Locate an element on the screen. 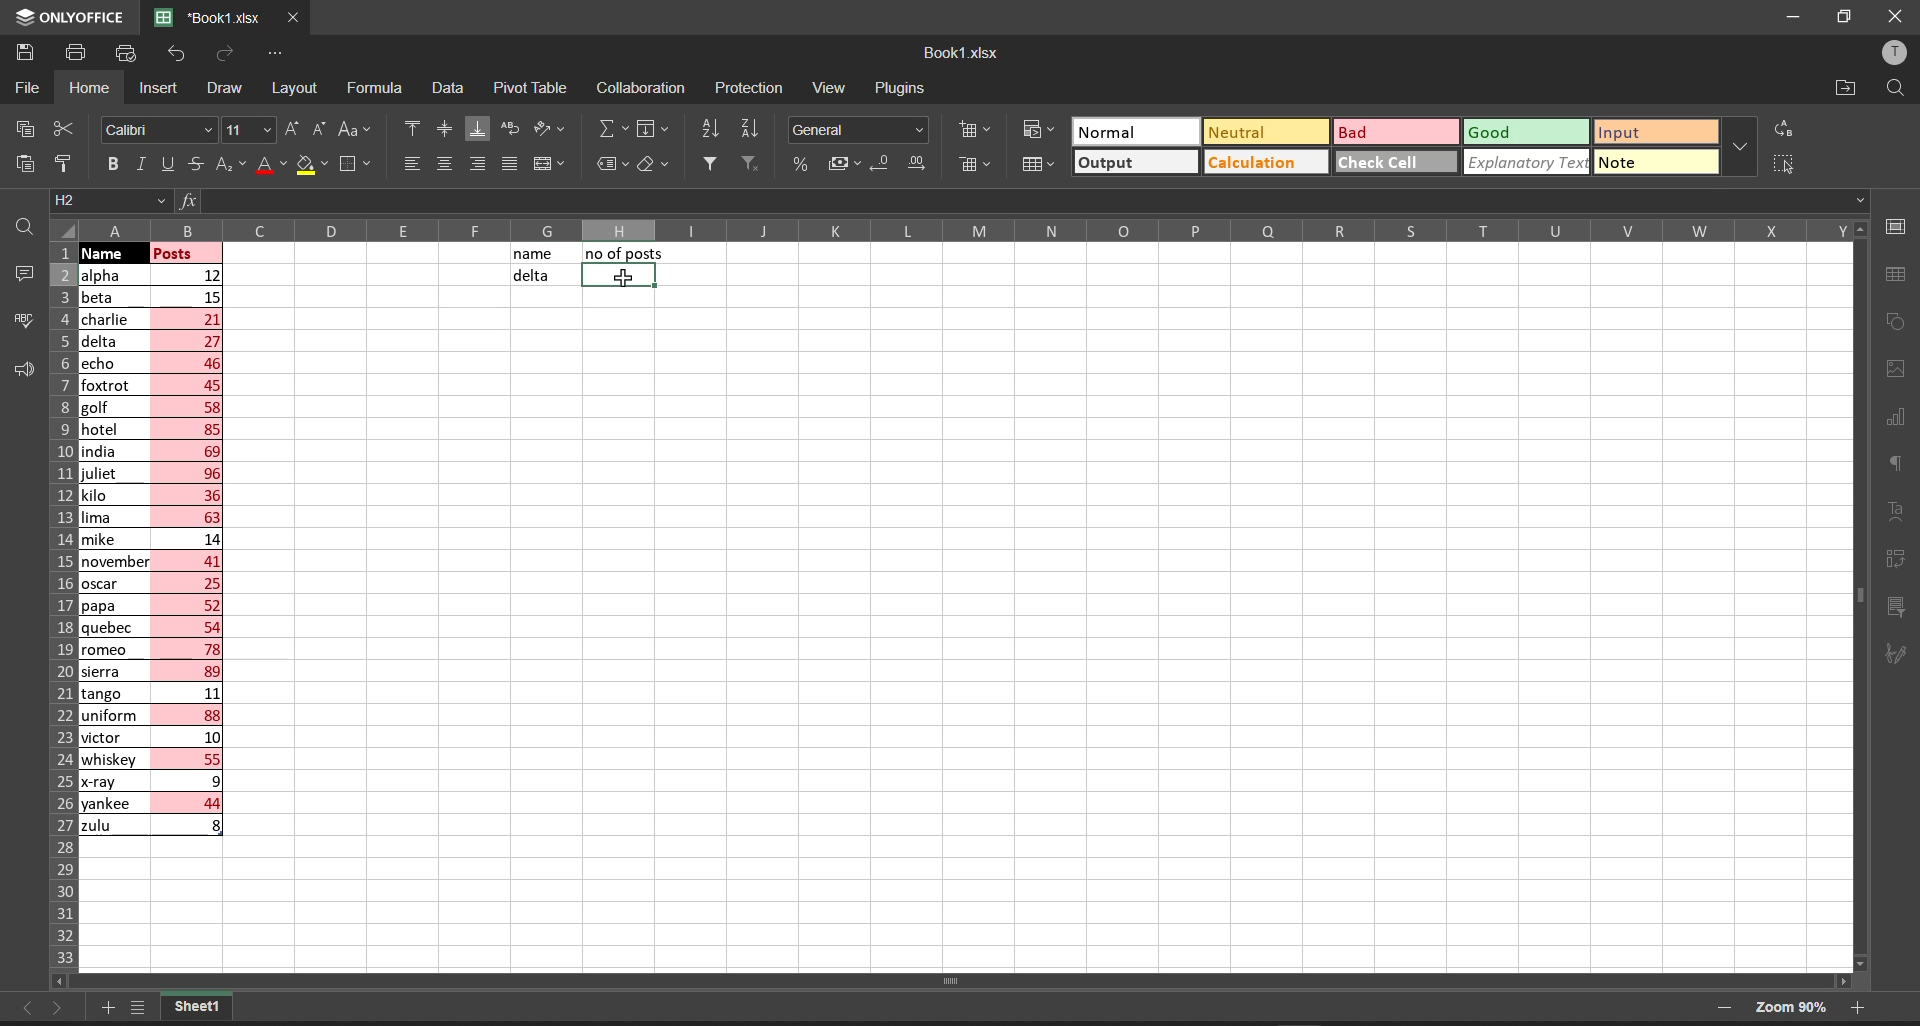 The image size is (1920, 1026). underline is located at coordinates (164, 162).